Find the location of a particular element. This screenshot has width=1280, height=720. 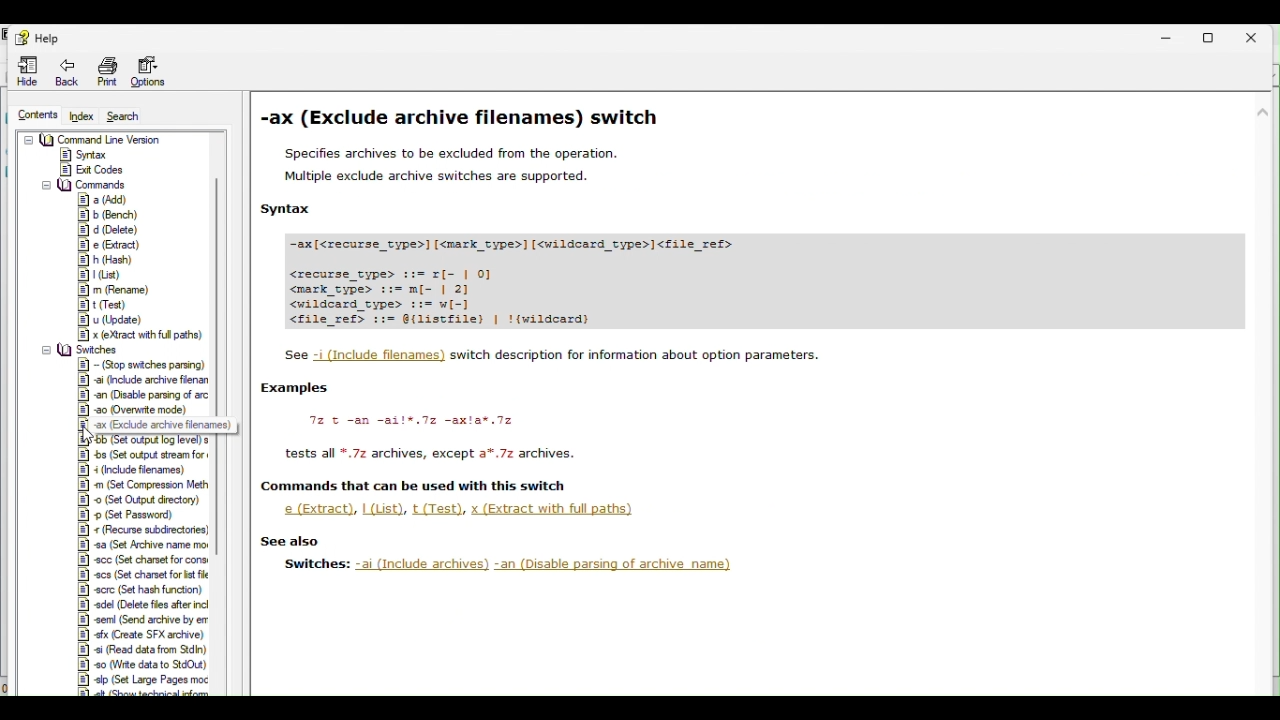

| #] ecrc (Set hash function) is located at coordinates (141, 589).